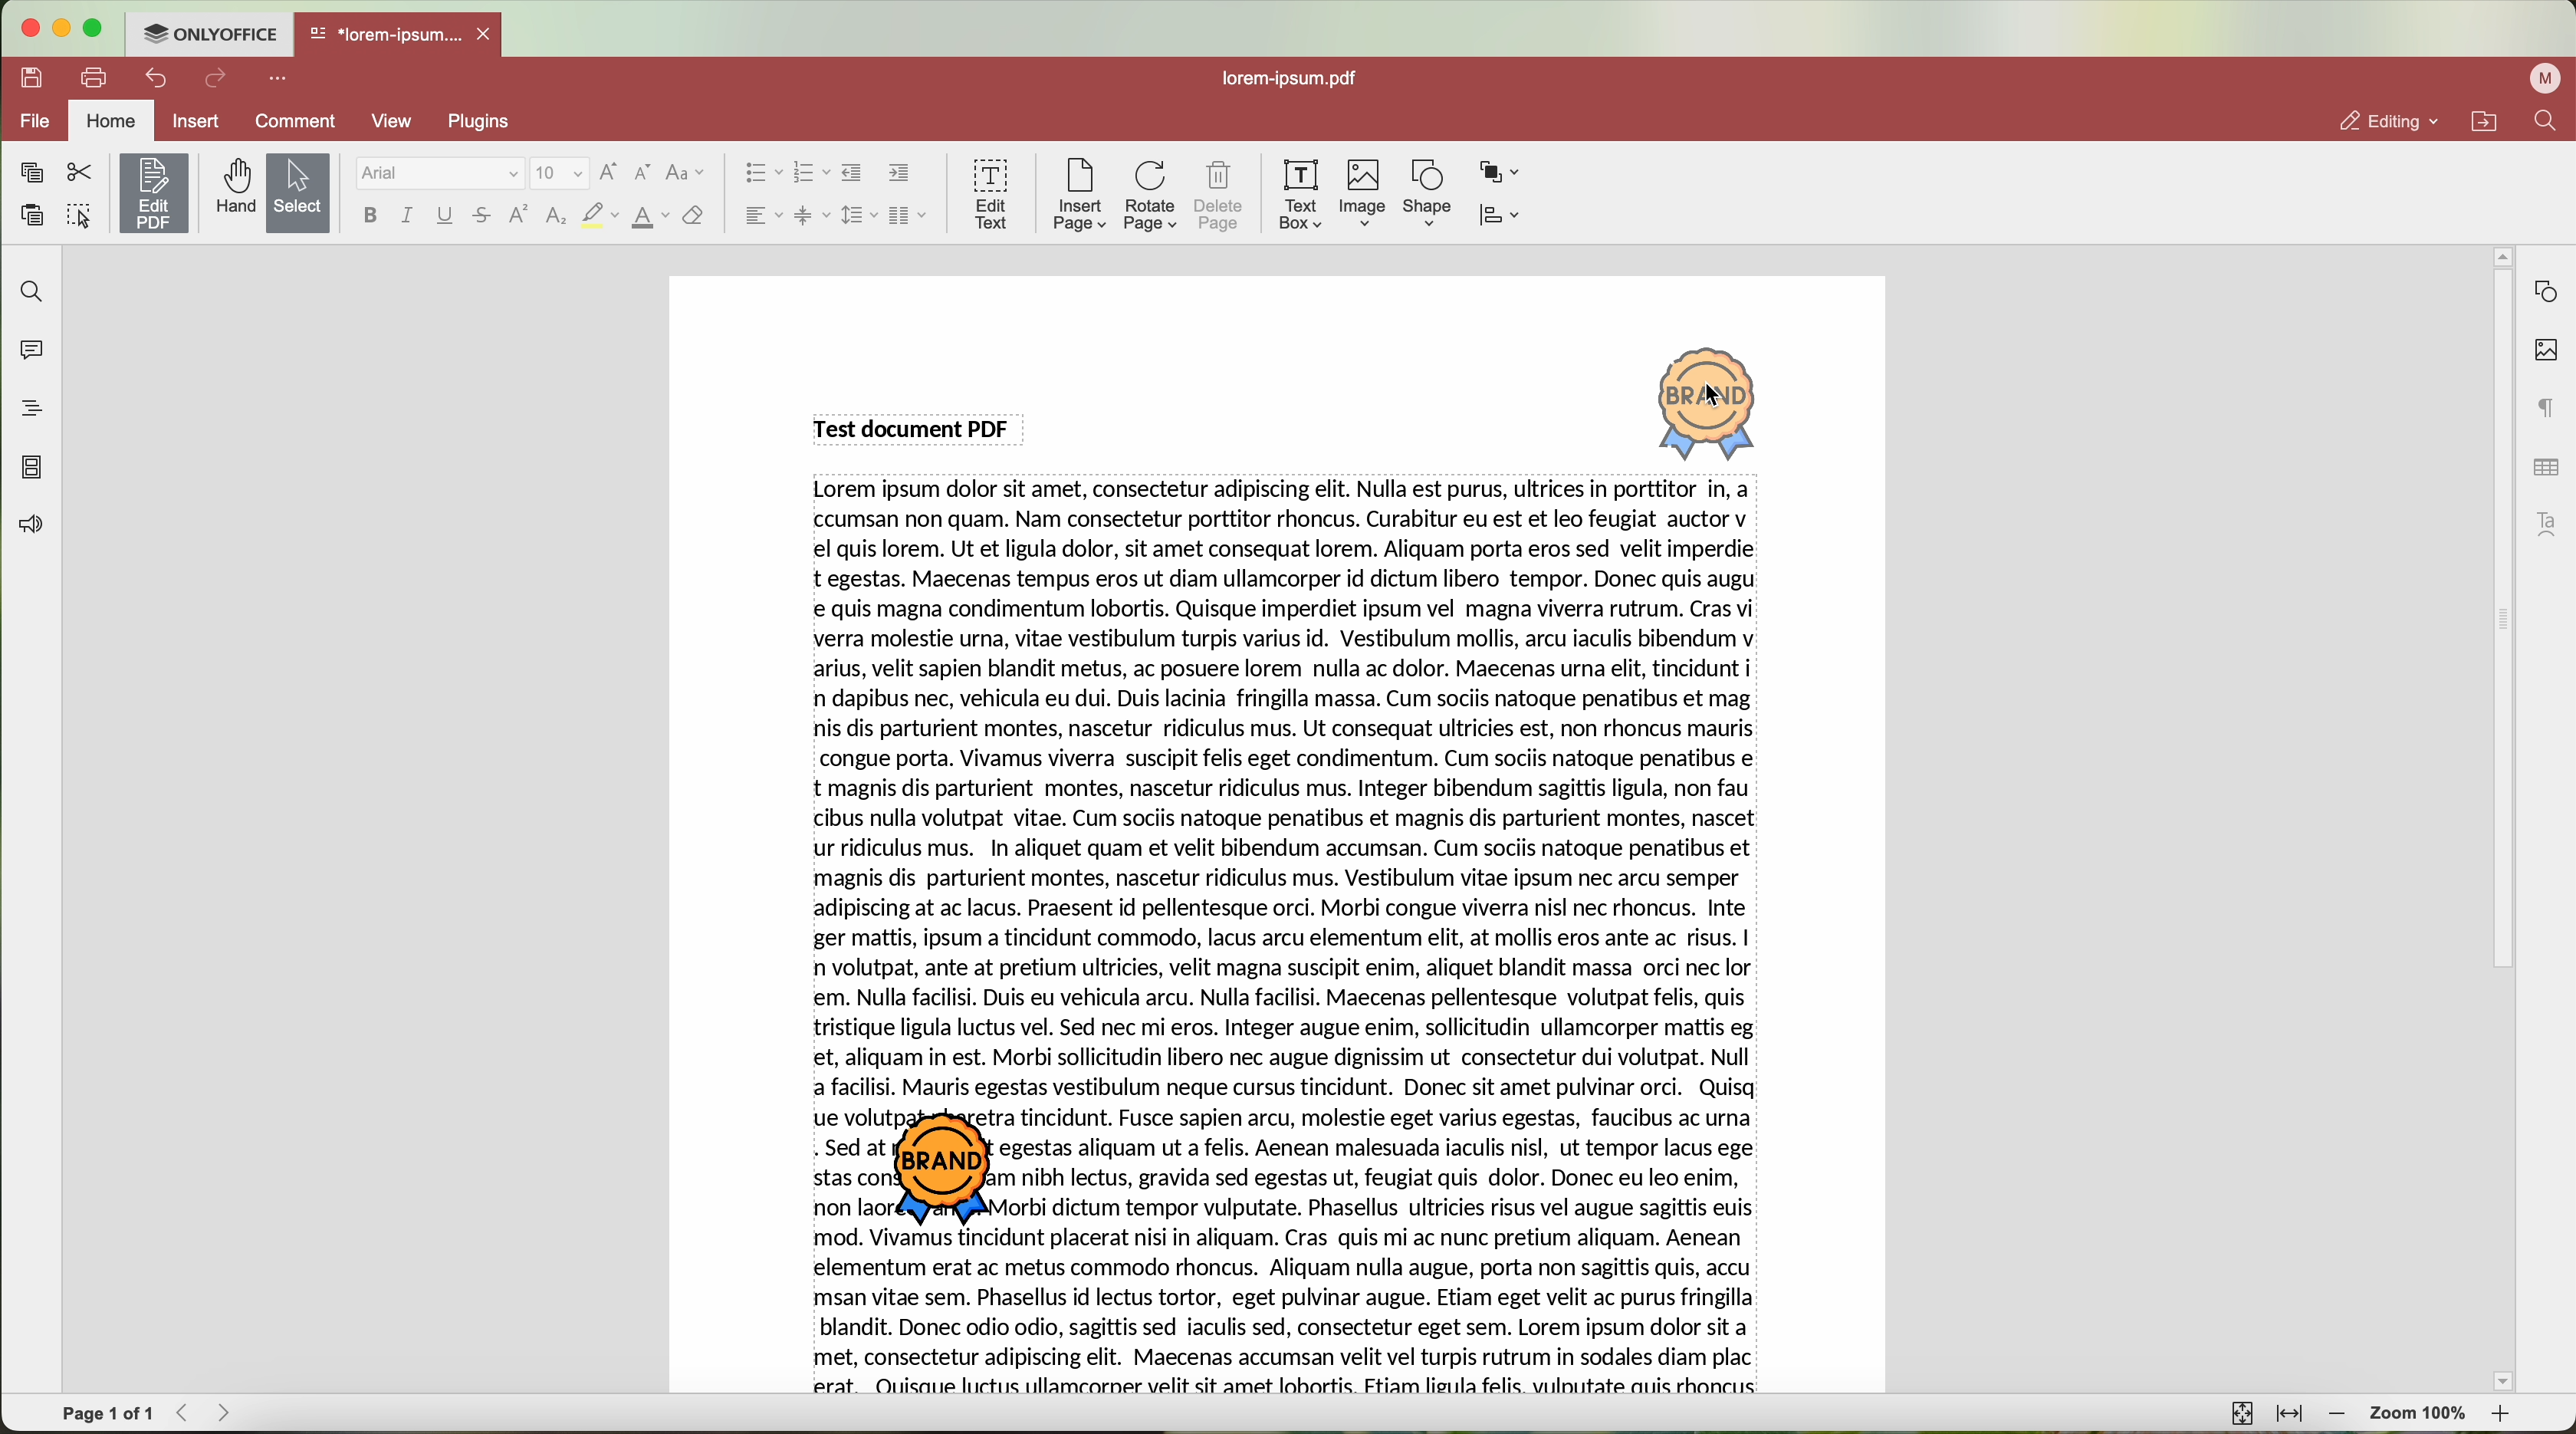  What do you see at coordinates (2548, 407) in the screenshot?
I see `paragraph settings` at bounding box center [2548, 407].